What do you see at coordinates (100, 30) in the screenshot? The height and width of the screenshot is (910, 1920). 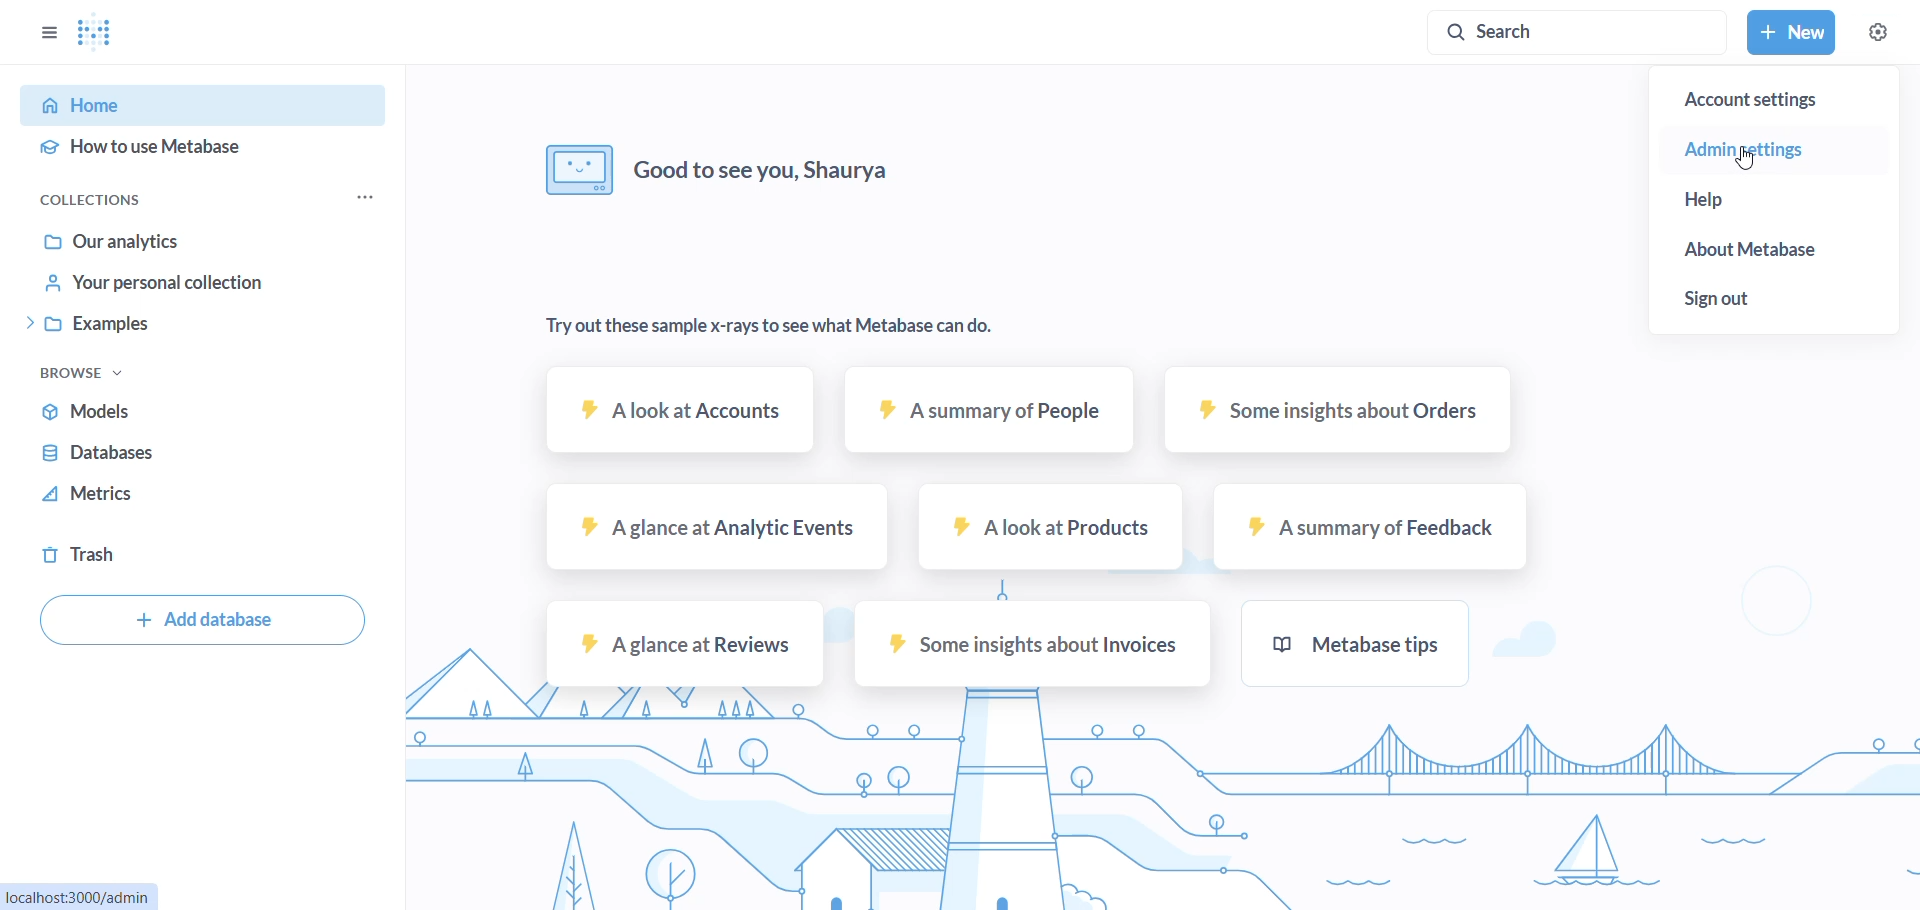 I see `LOGO` at bounding box center [100, 30].